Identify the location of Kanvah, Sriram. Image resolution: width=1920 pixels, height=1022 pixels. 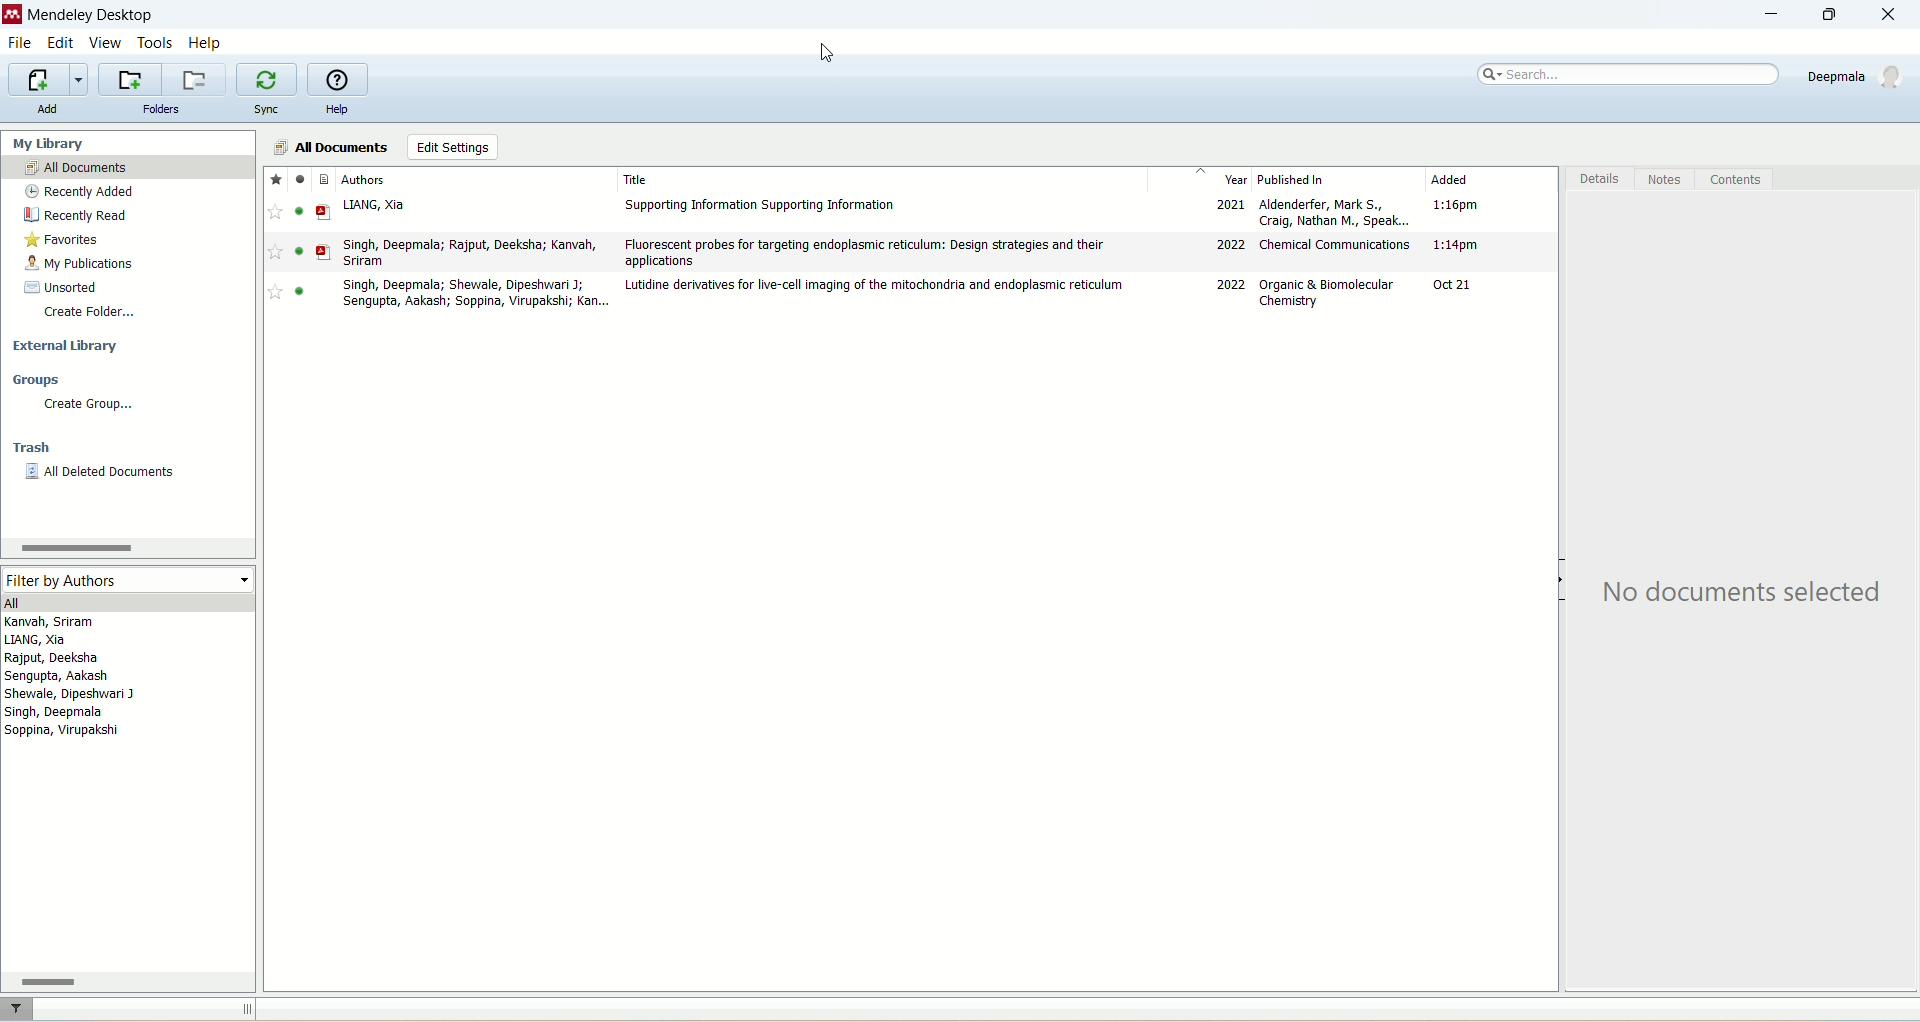
(58, 622).